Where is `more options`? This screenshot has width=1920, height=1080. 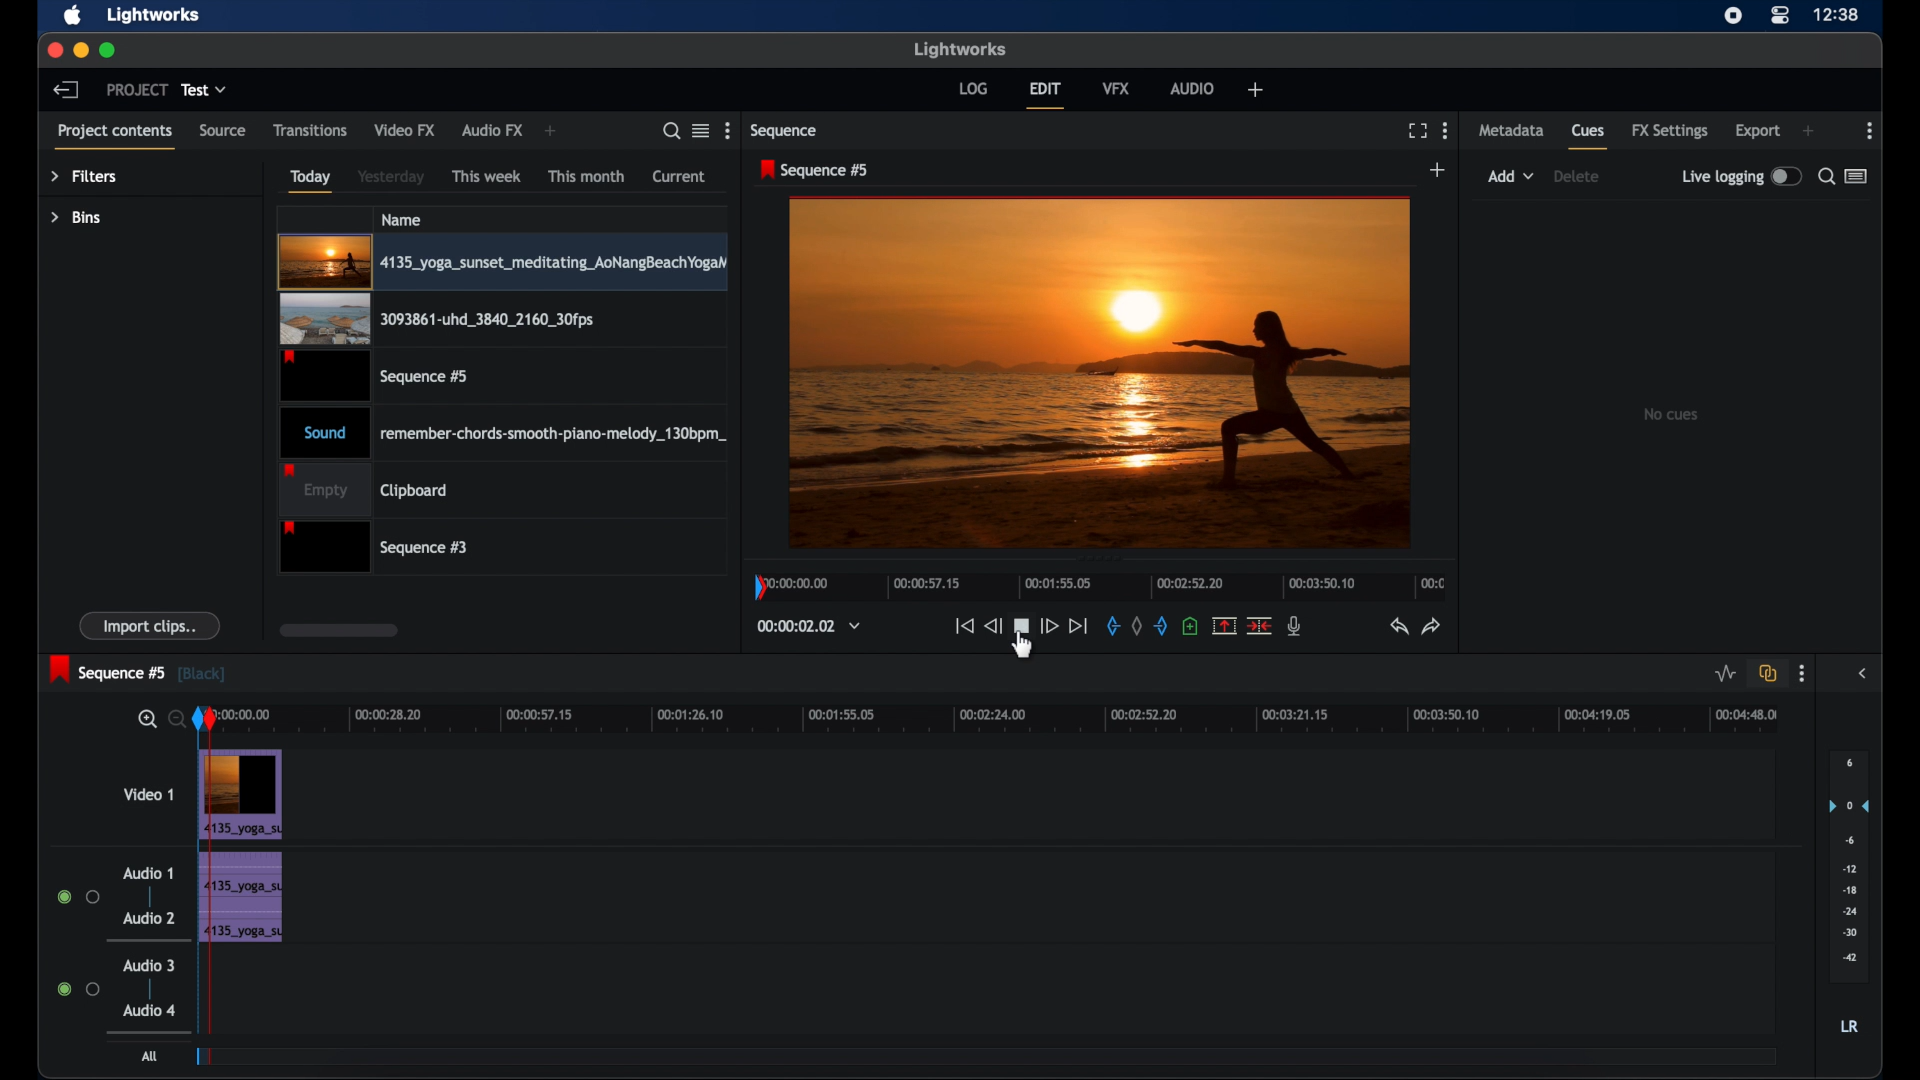 more options is located at coordinates (1802, 674).